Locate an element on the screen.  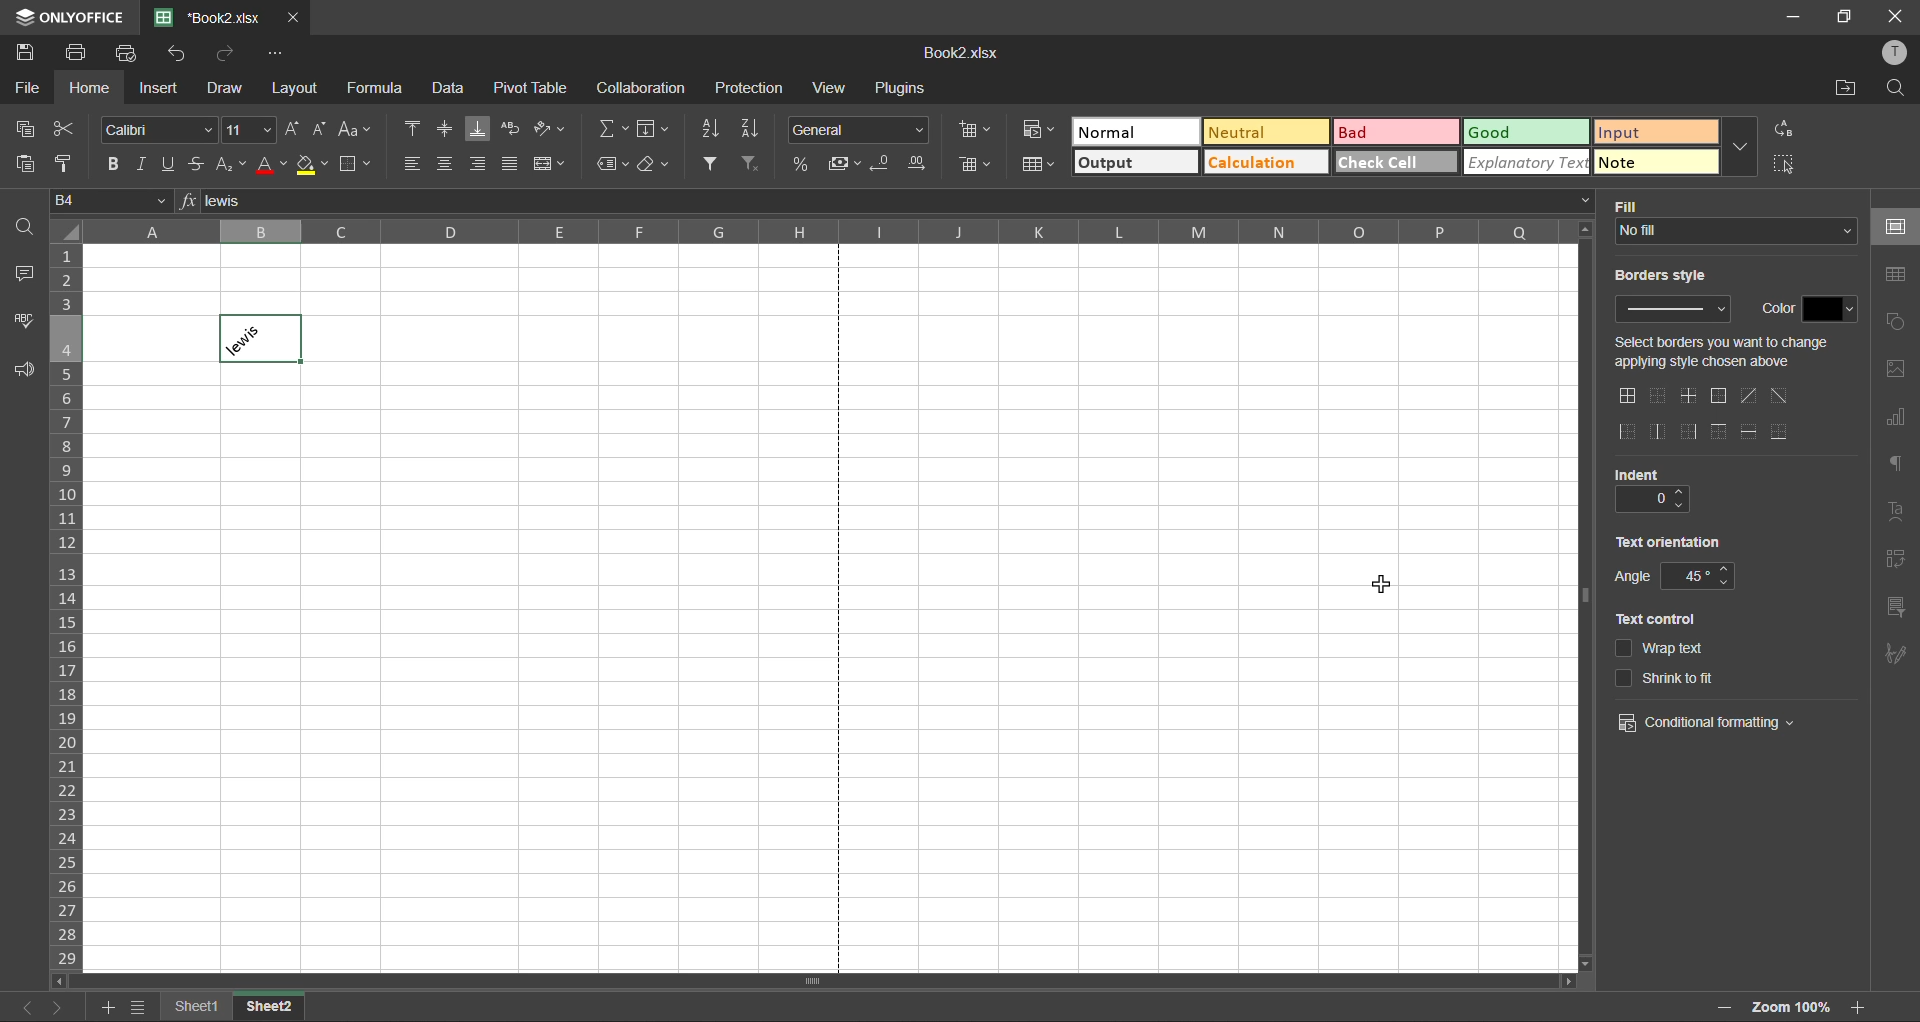
move down is located at coordinates (1582, 964).